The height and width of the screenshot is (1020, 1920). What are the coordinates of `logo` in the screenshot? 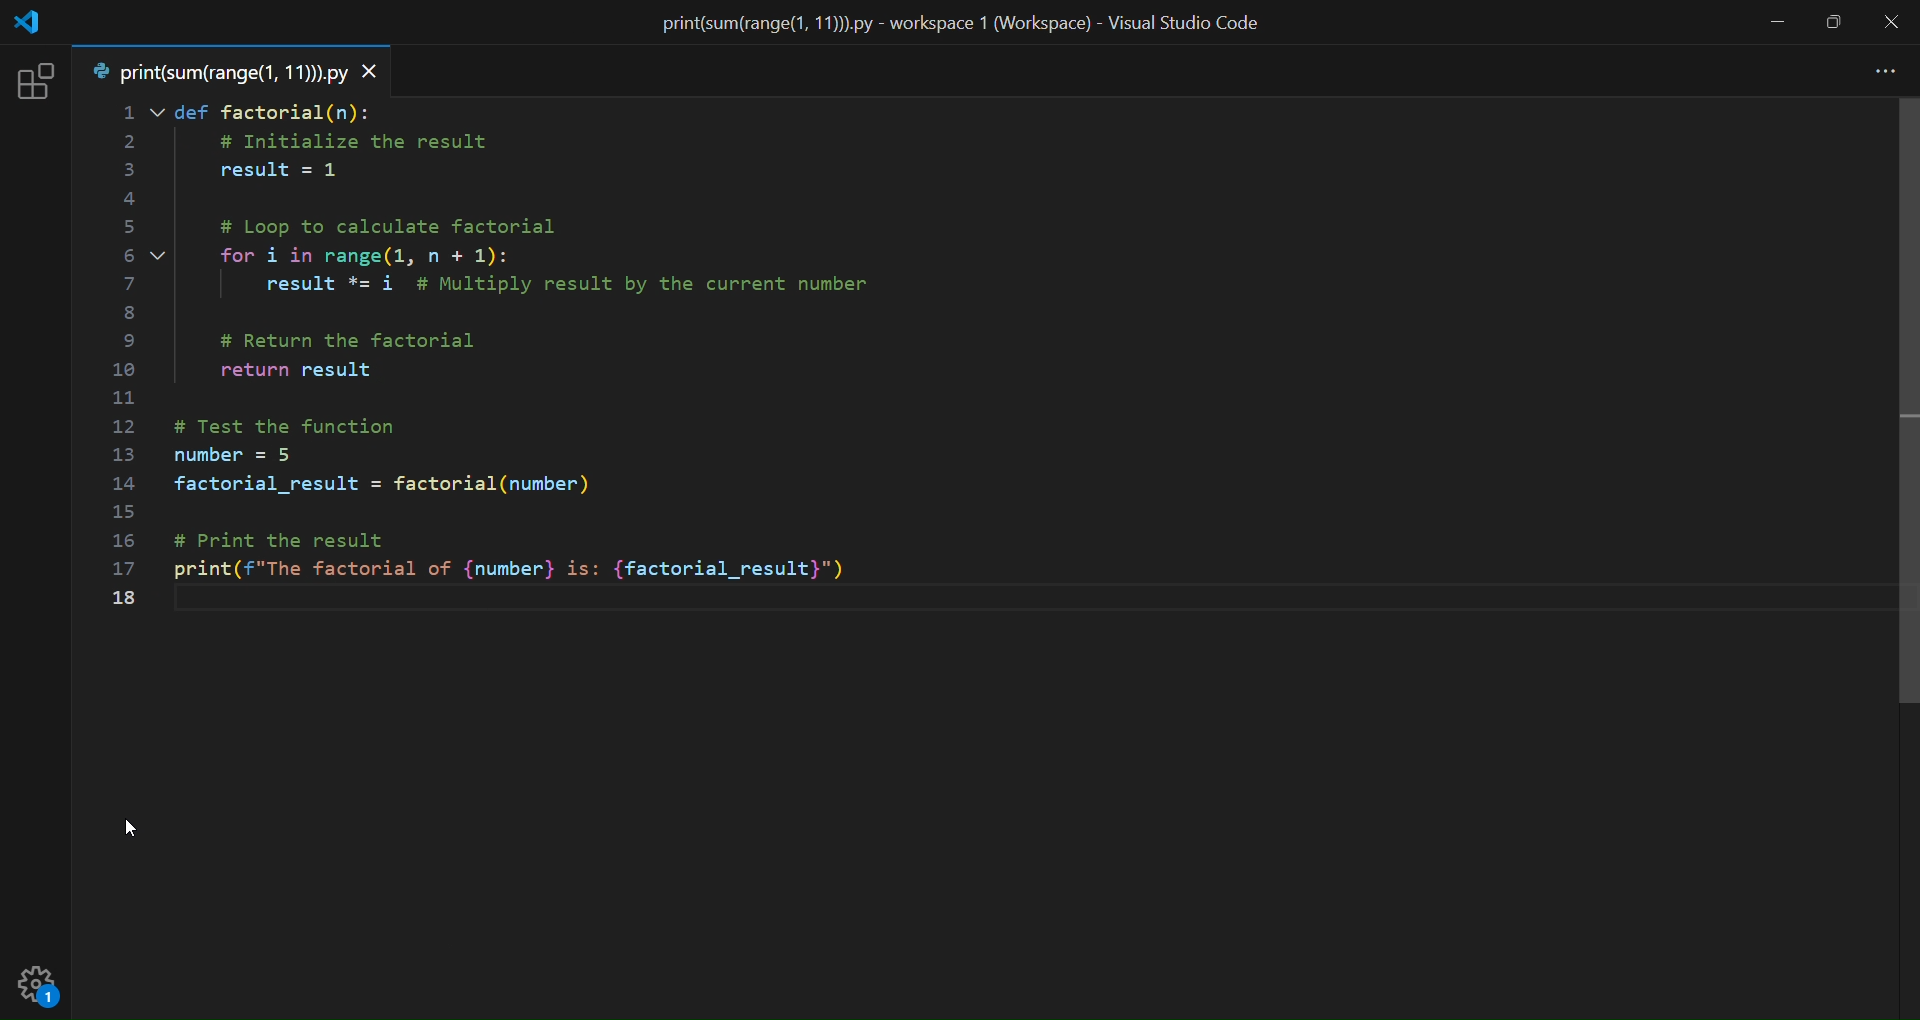 It's located at (29, 23).